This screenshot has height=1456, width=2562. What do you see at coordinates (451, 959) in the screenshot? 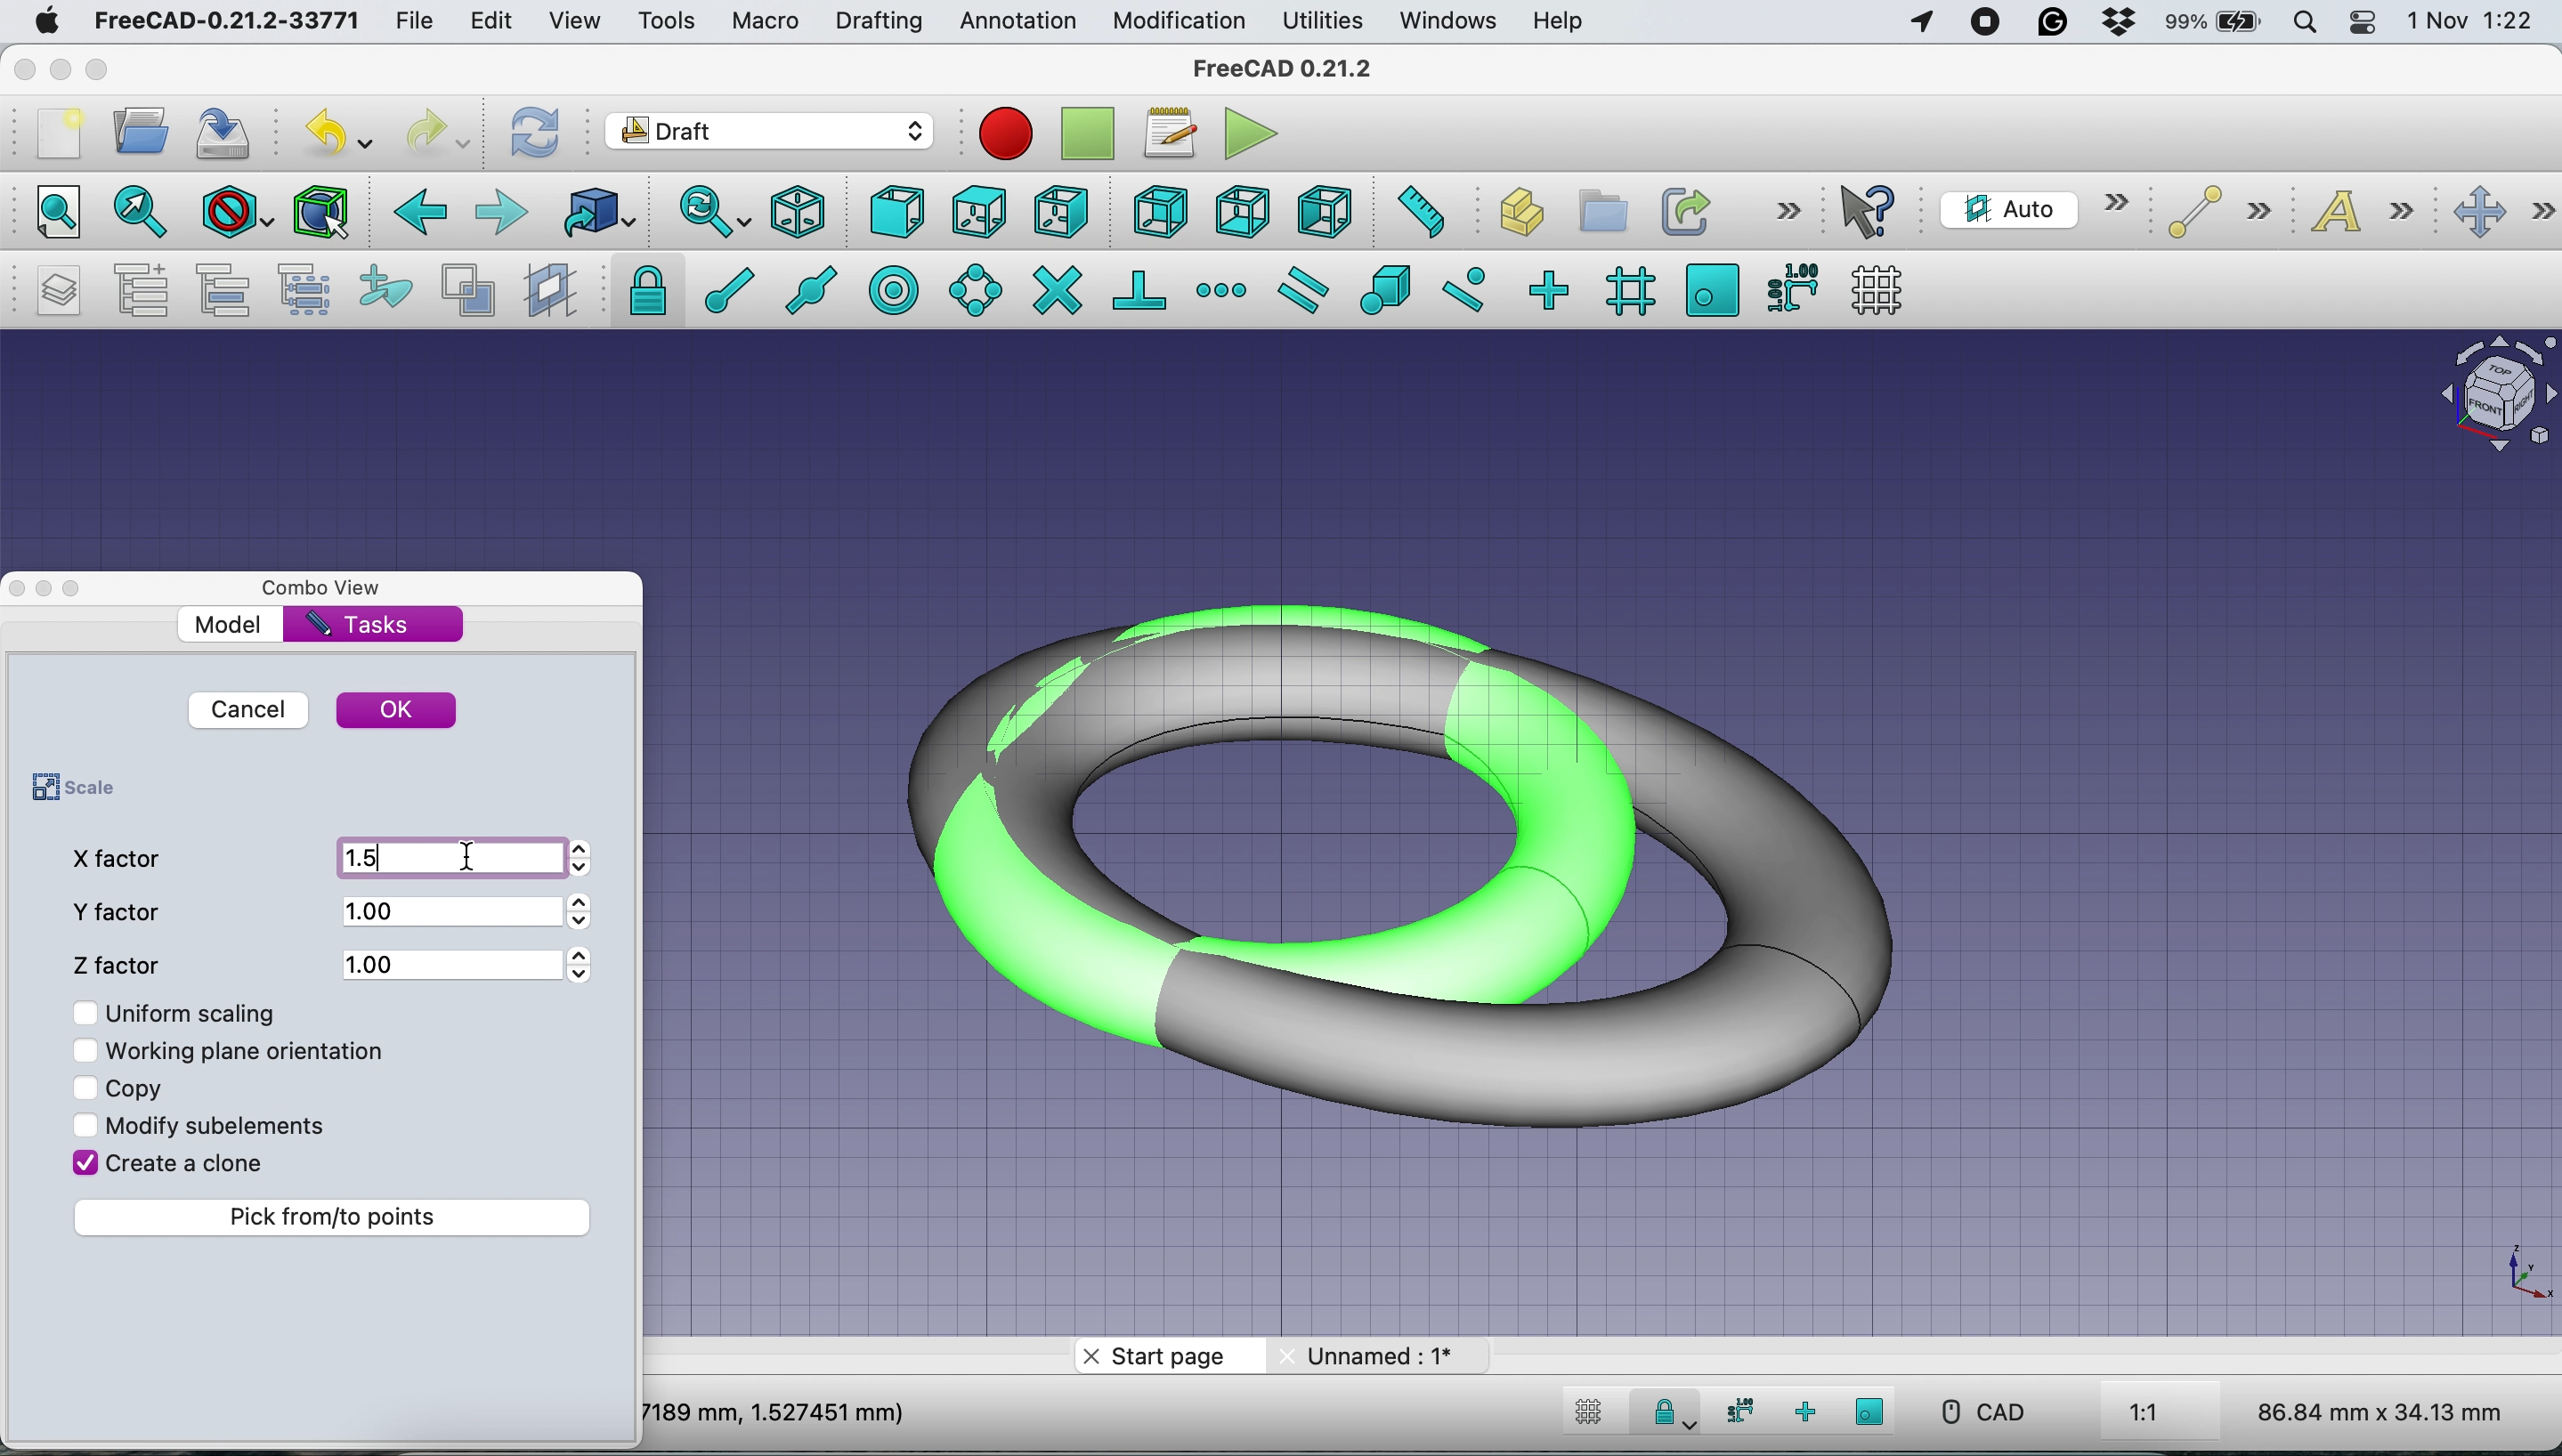
I see `1.00` at bounding box center [451, 959].